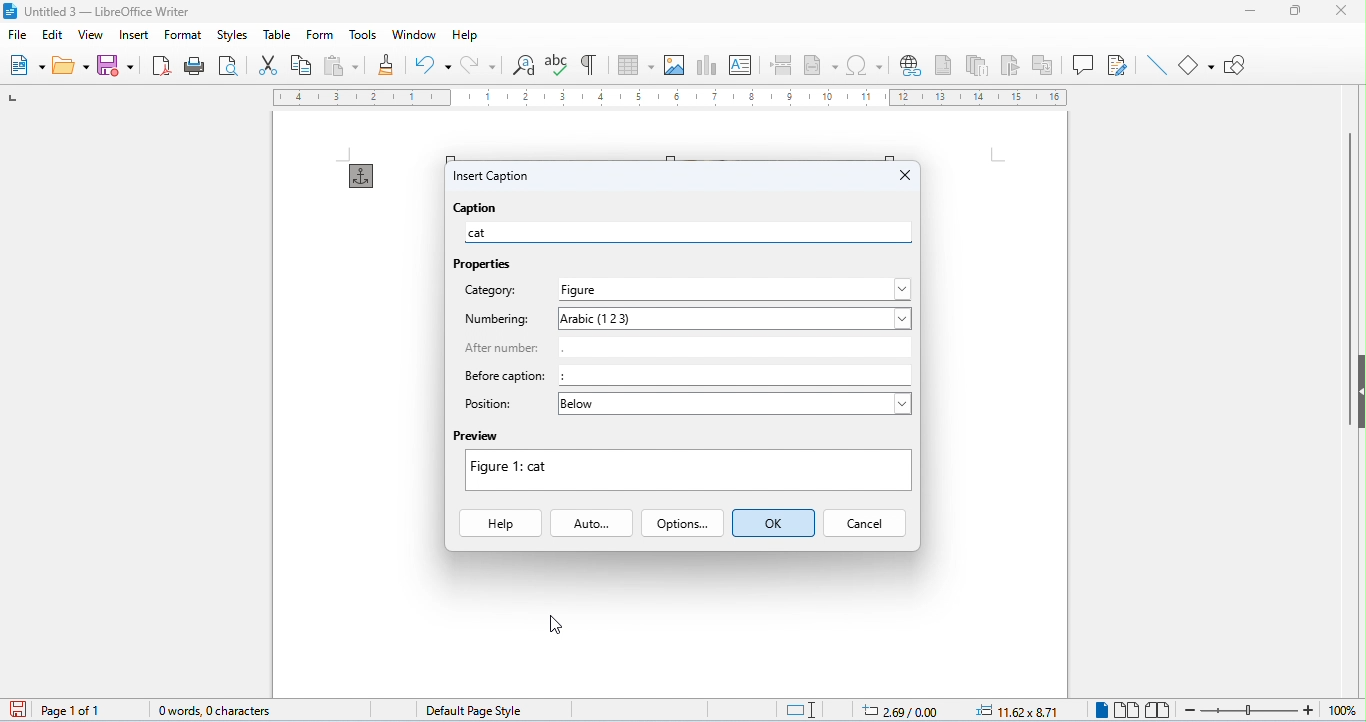 Image resolution: width=1366 pixels, height=722 pixels. What do you see at coordinates (1357, 393) in the screenshot?
I see `hide` at bounding box center [1357, 393].